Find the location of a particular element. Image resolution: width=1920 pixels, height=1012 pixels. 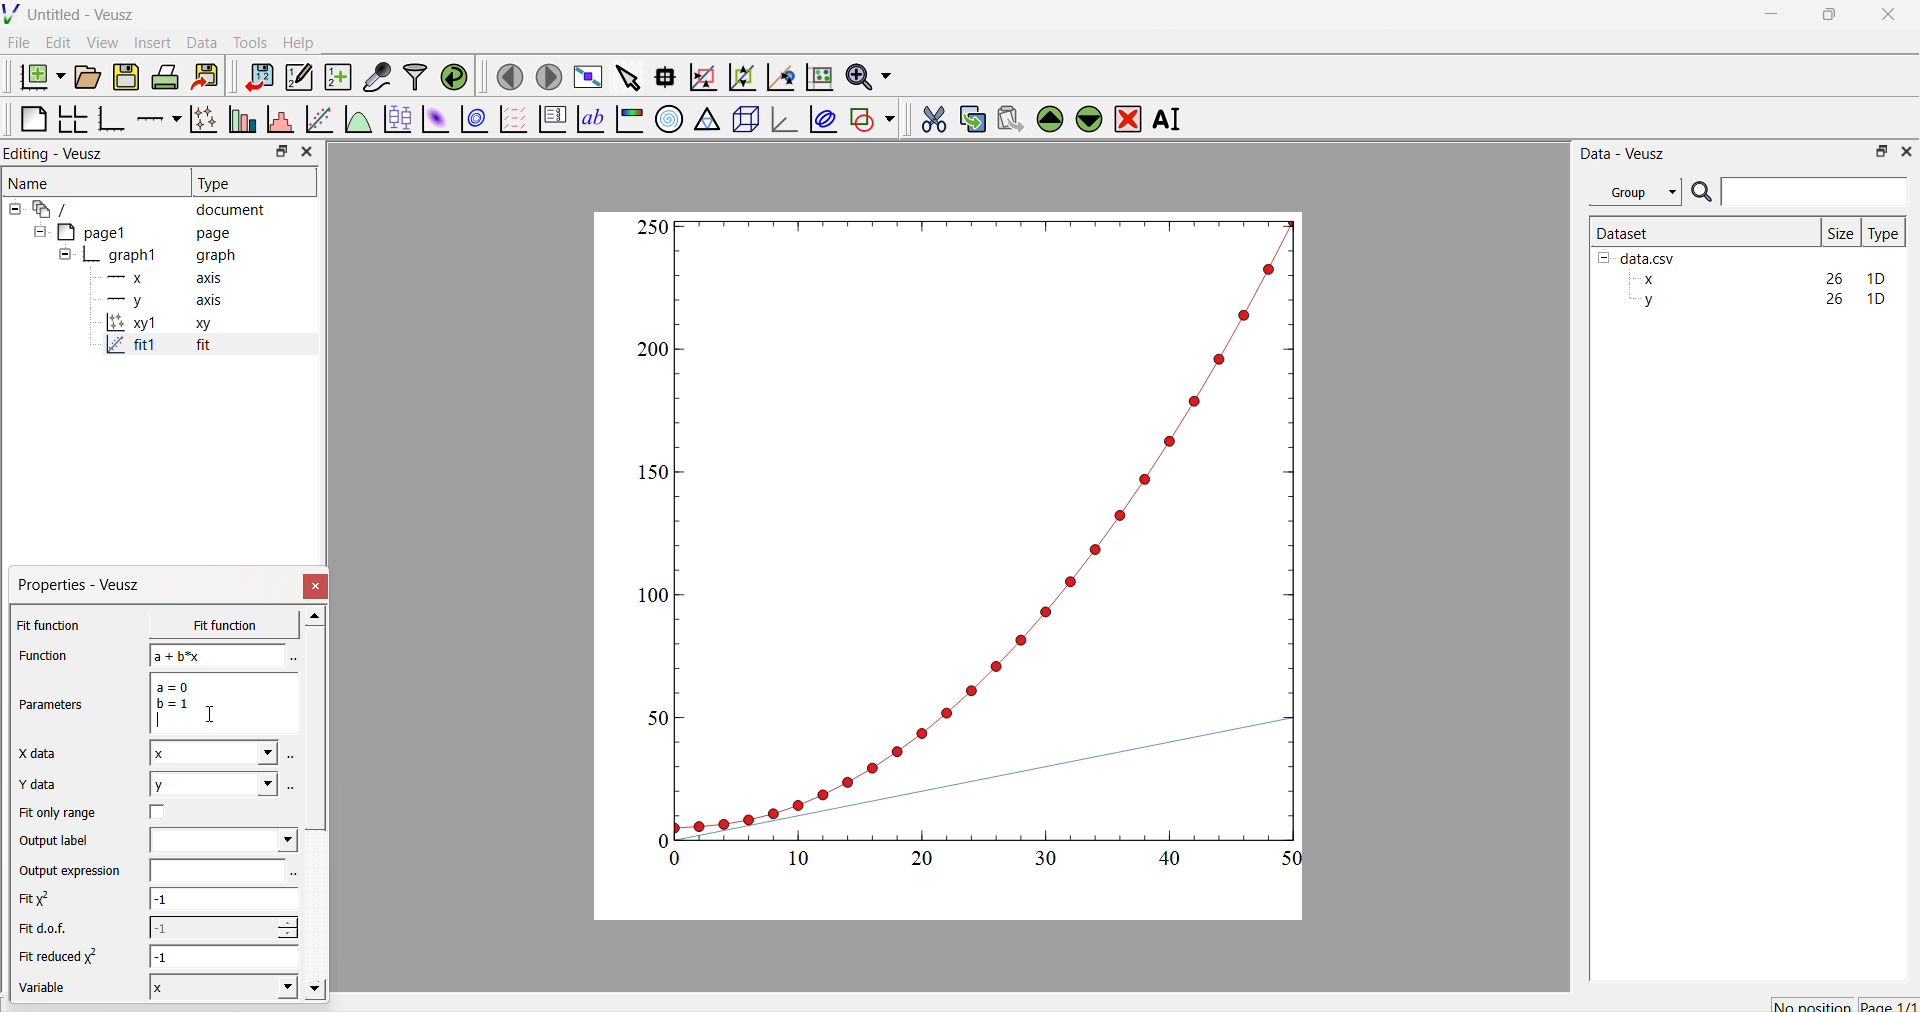

Previous page is located at coordinates (510, 77).